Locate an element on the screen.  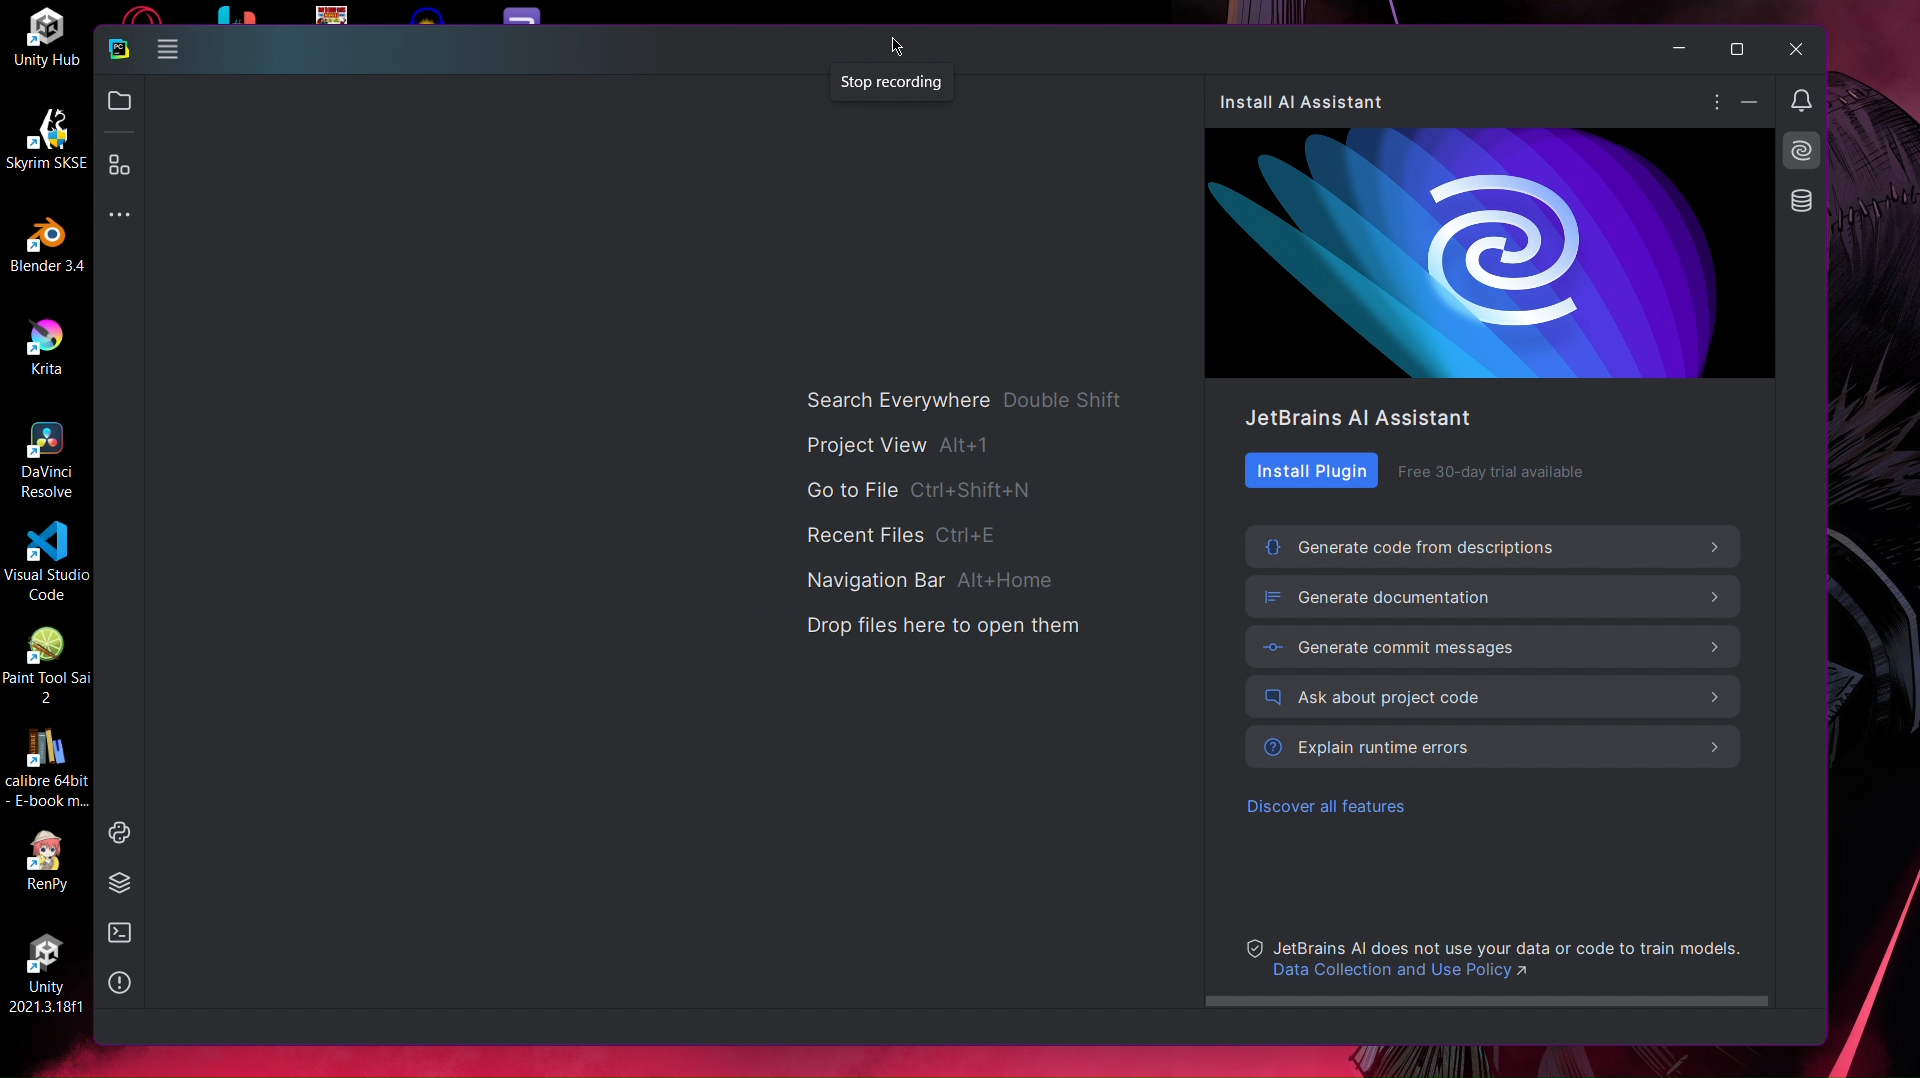
Krita is located at coordinates (46, 346).